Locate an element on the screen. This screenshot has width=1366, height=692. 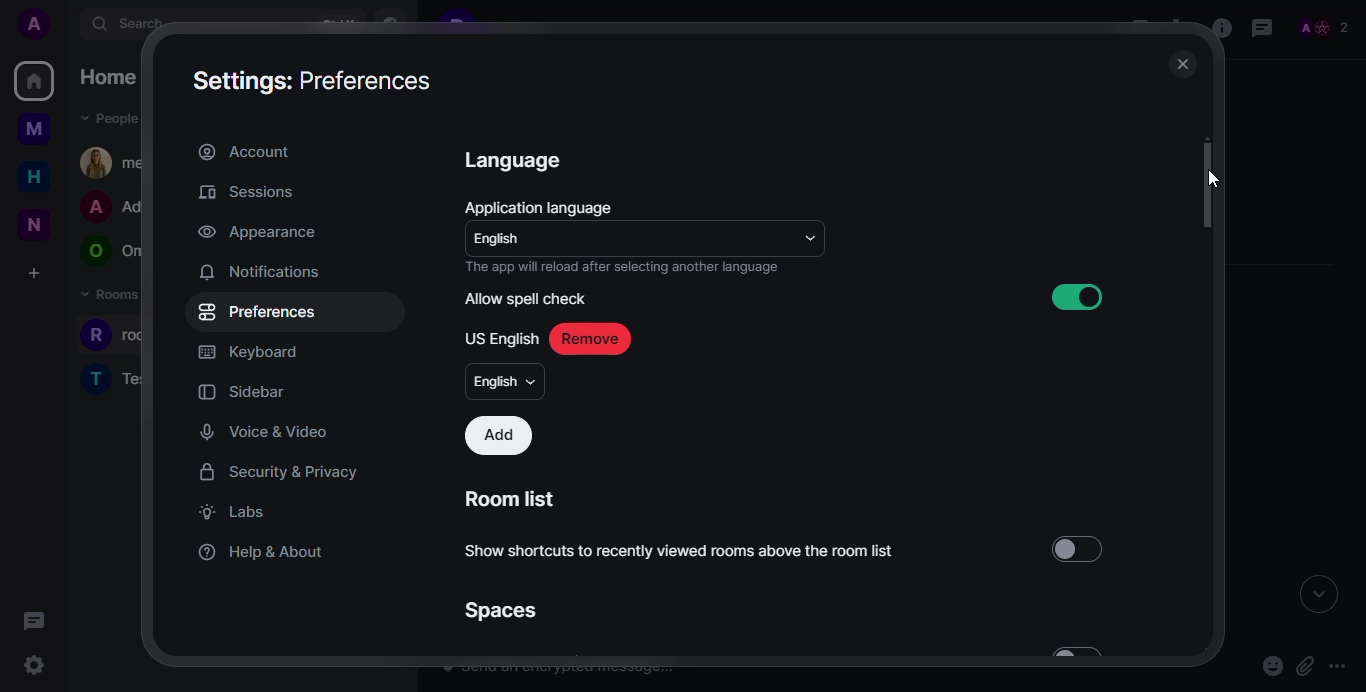
create a space is located at coordinates (33, 272).